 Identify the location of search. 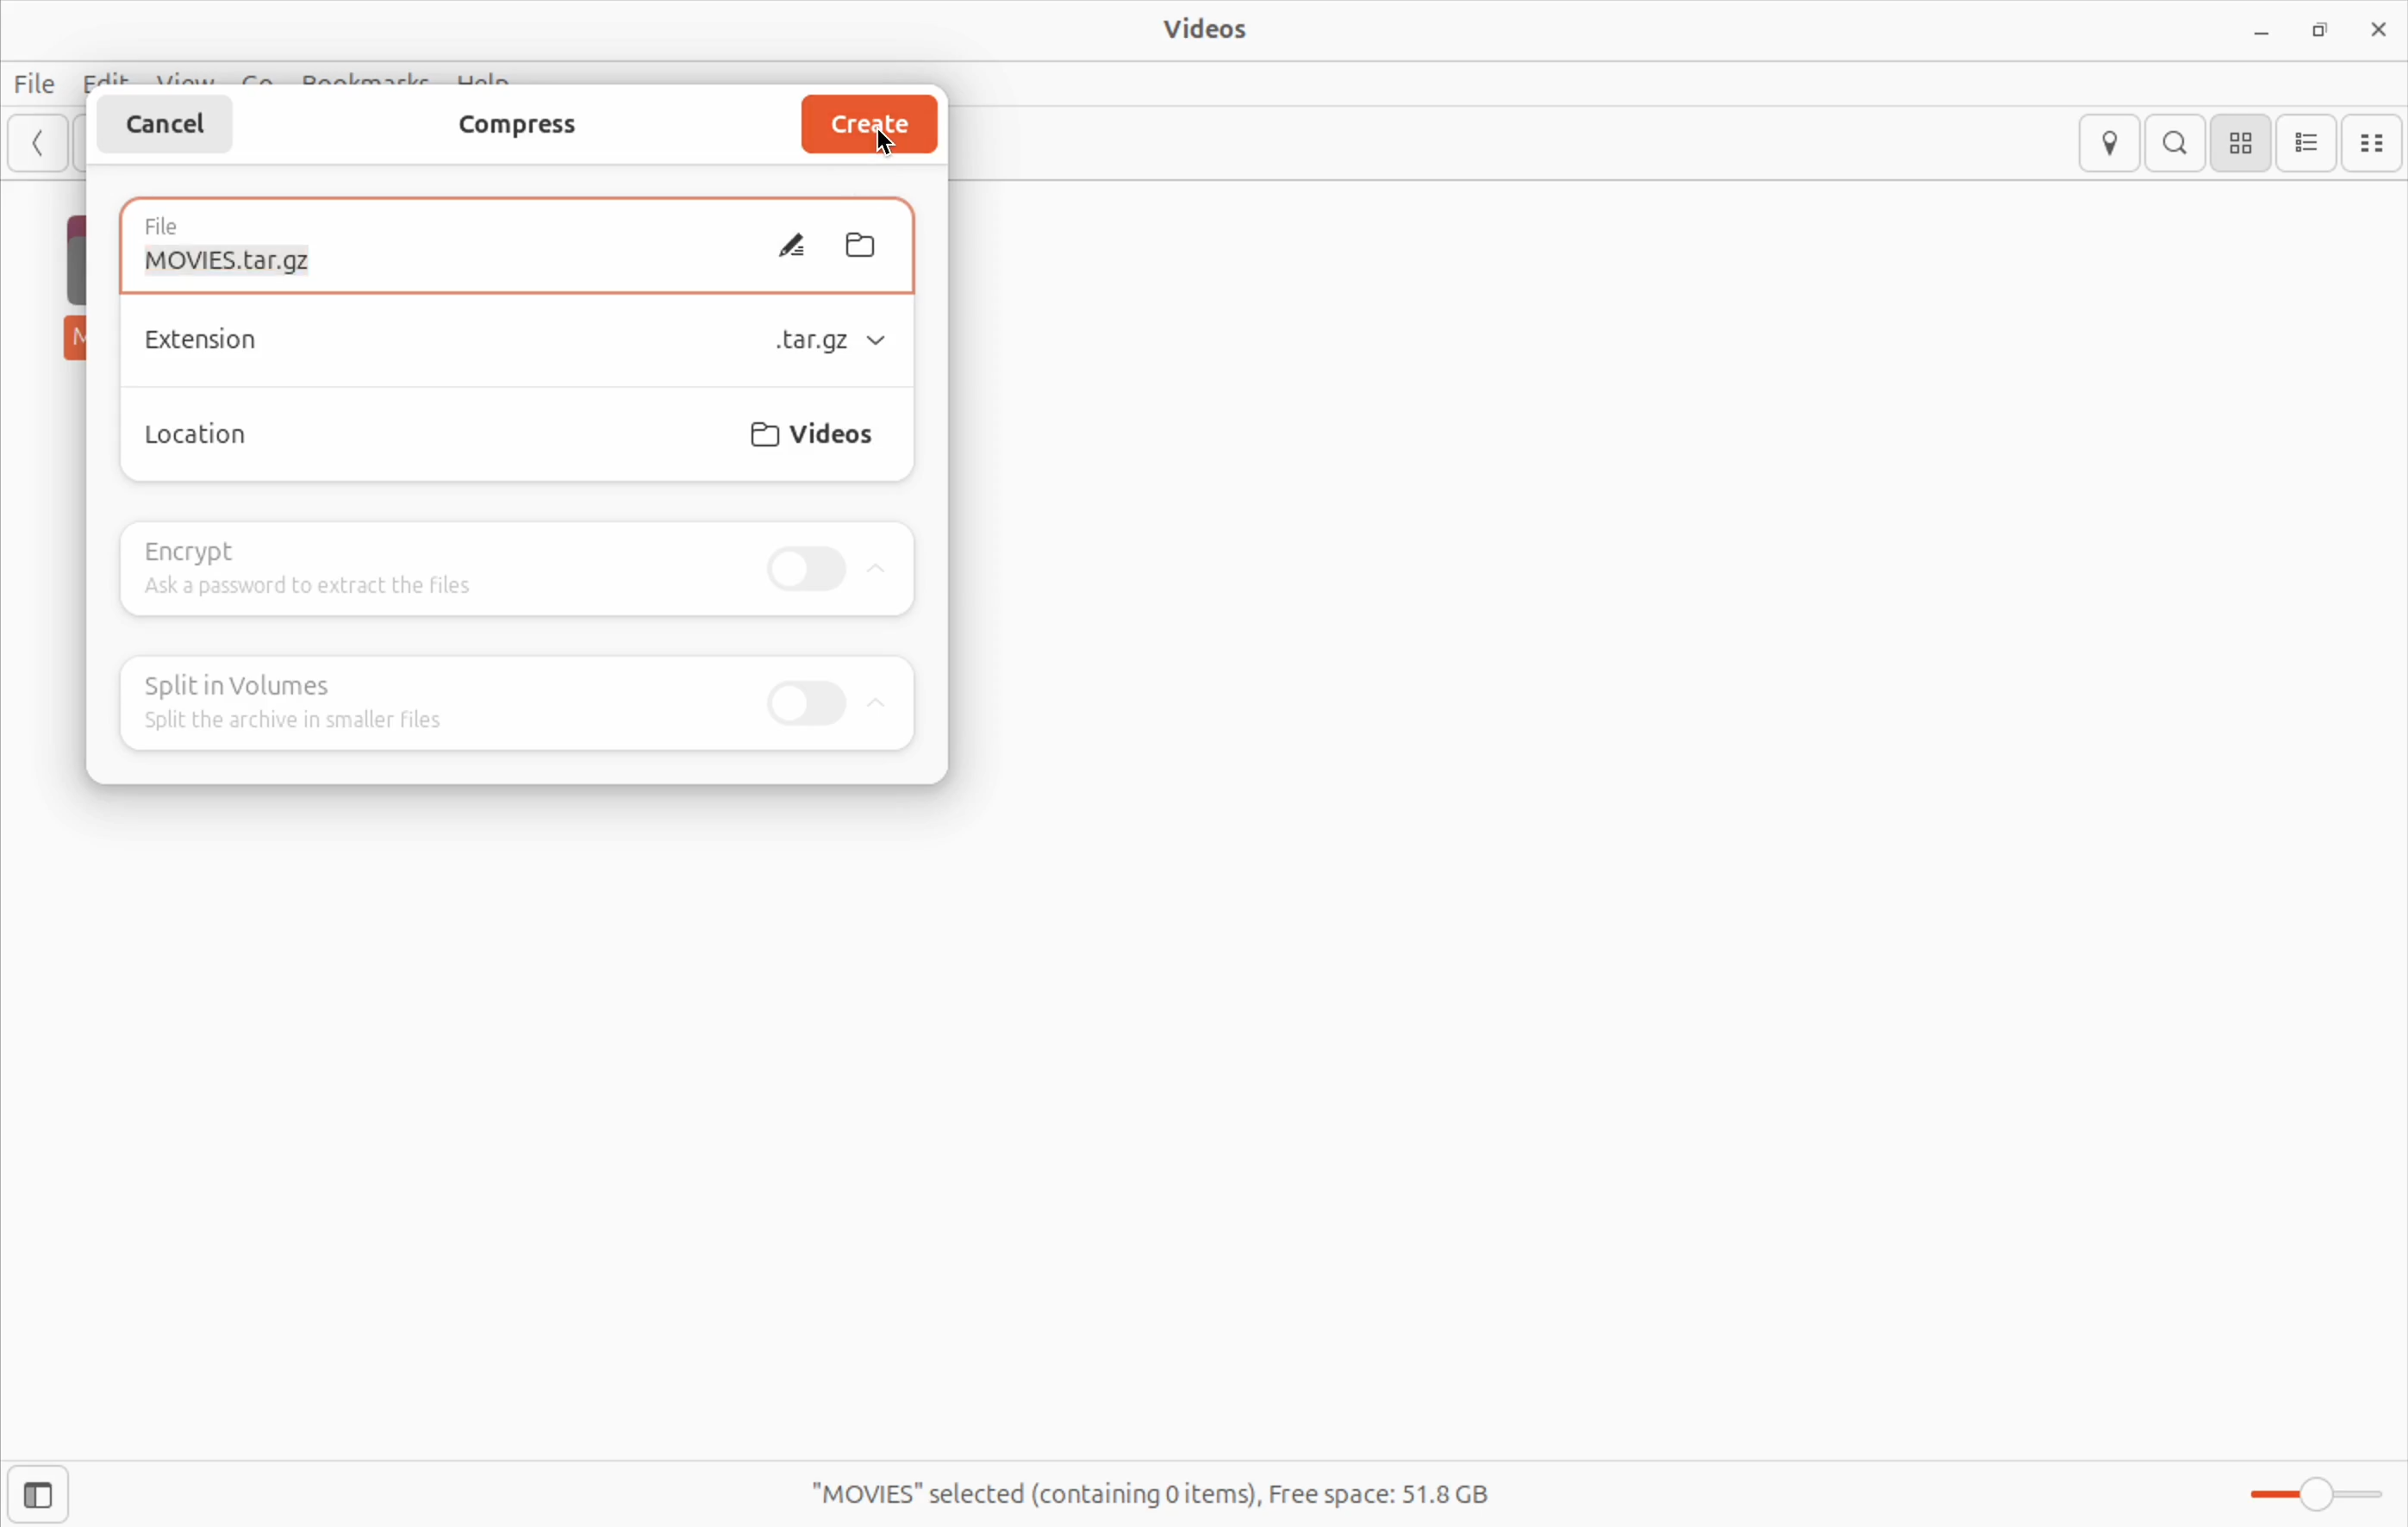
(2175, 141).